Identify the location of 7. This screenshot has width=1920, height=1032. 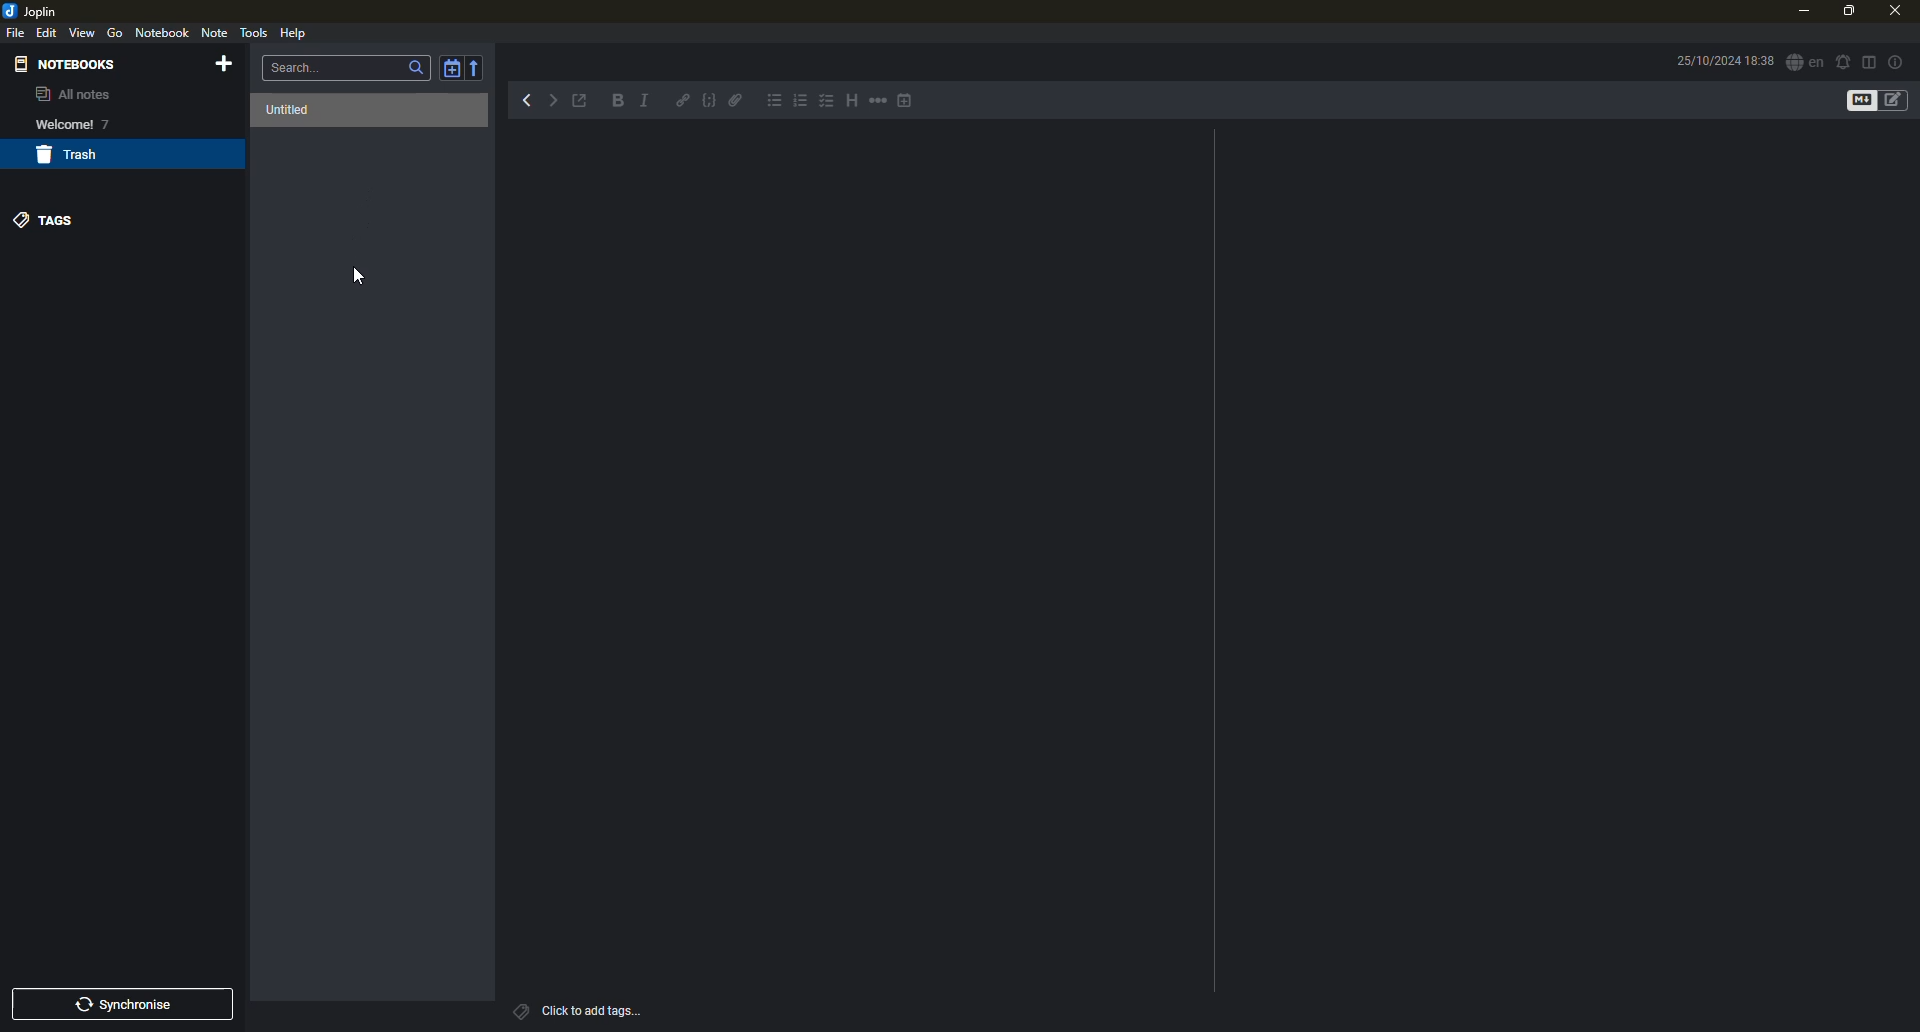
(109, 125).